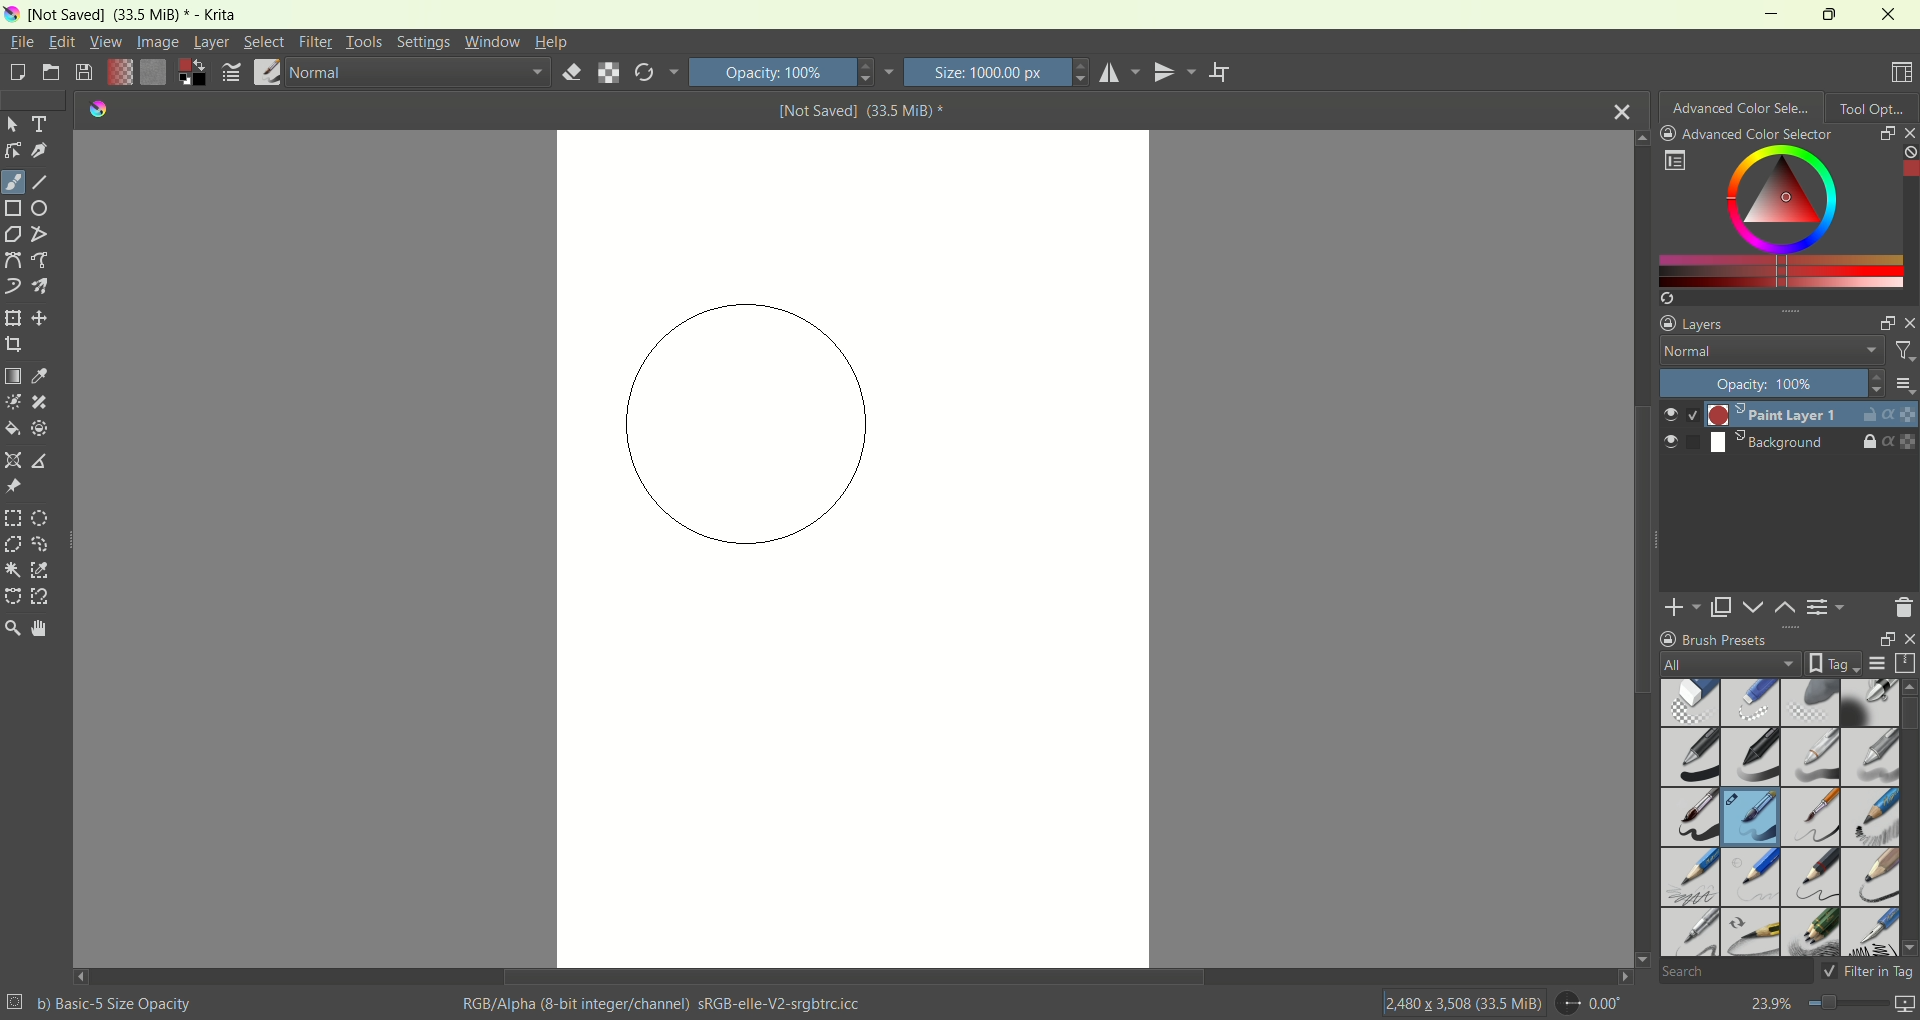 The image size is (1920, 1020). What do you see at coordinates (93, 109) in the screenshot?
I see `logo` at bounding box center [93, 109].